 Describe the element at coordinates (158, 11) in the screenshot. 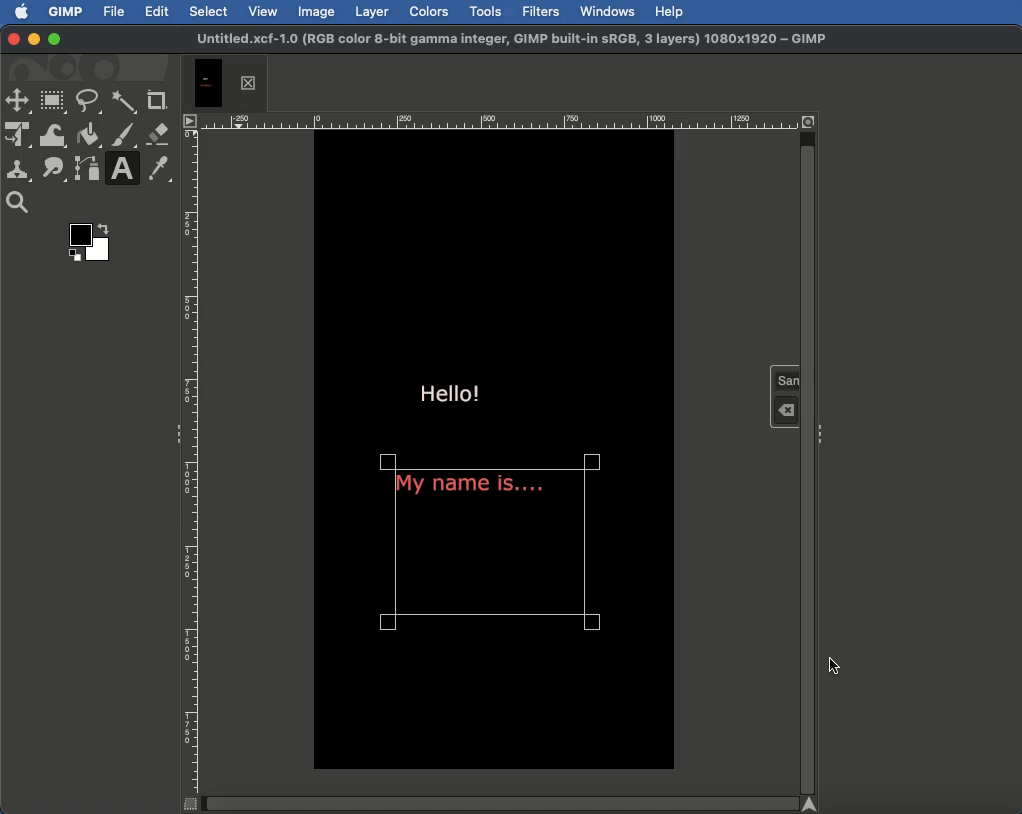

I see `Edit` at that location.